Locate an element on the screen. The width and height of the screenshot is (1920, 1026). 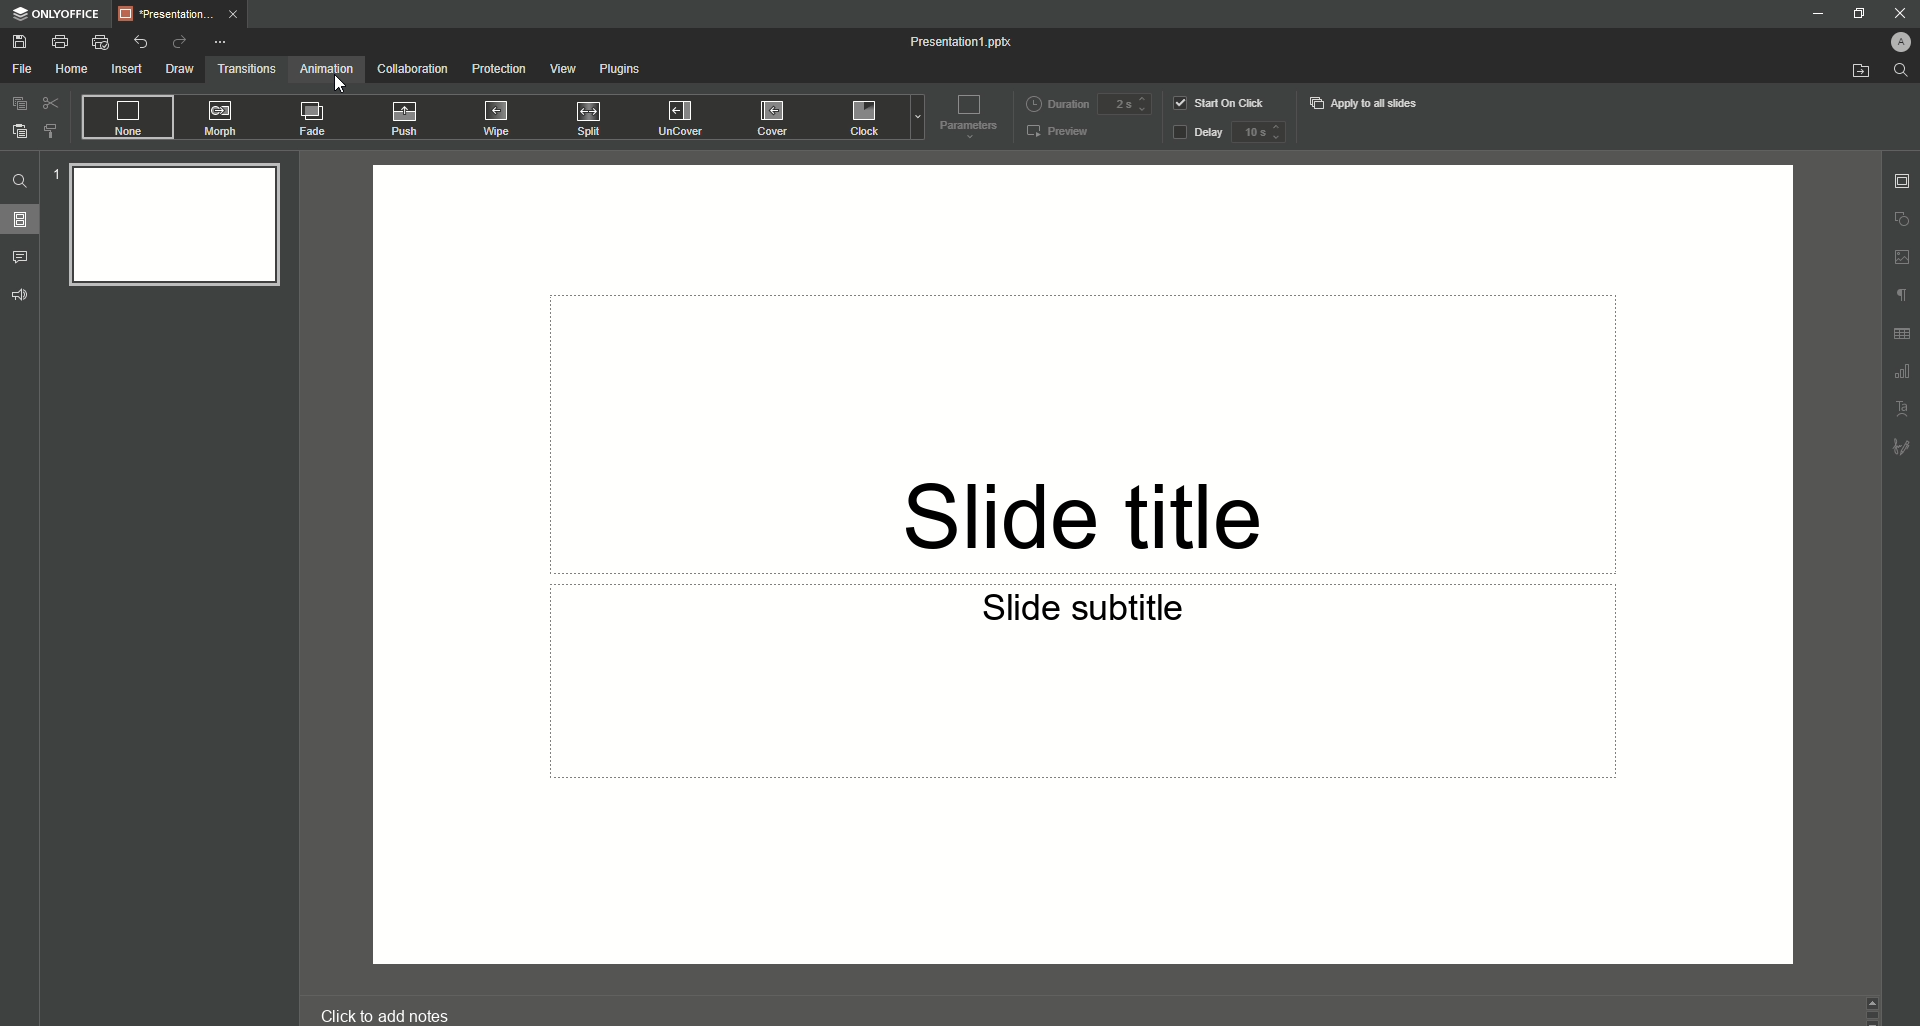
Table Settings is located at coordinates (1898, 337).